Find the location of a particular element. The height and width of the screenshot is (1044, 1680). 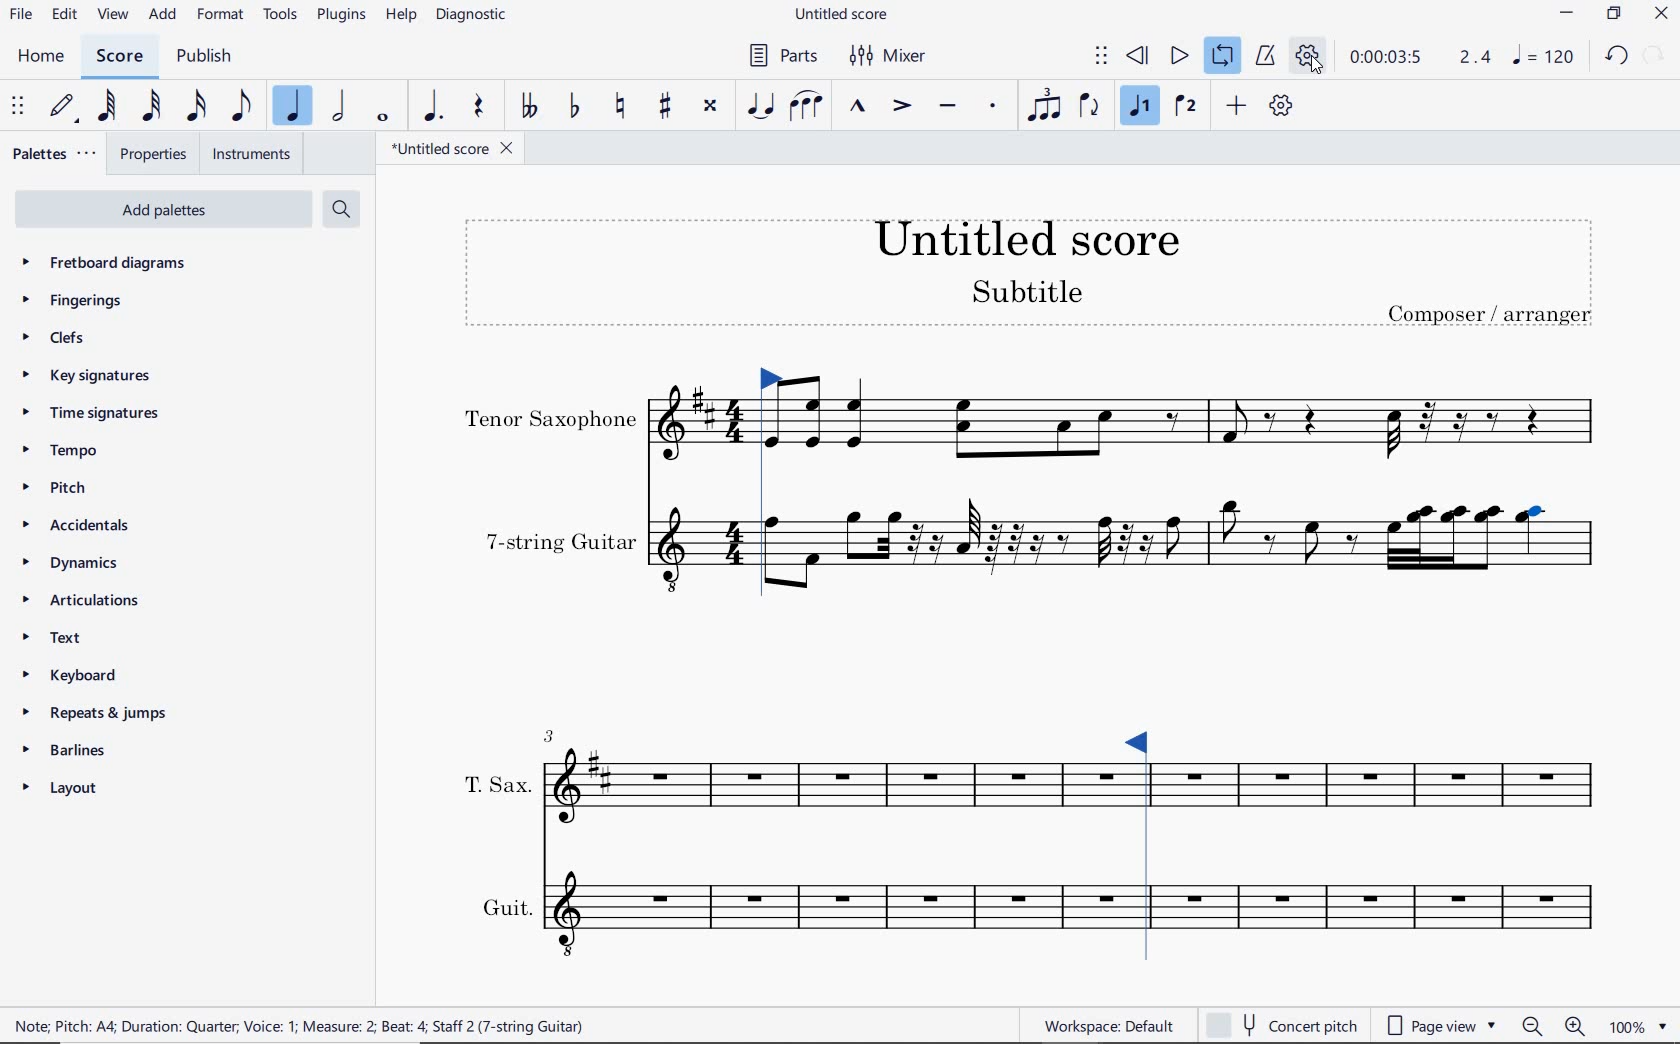

TIME SIGNATURES is located at coordinates (89, 412).